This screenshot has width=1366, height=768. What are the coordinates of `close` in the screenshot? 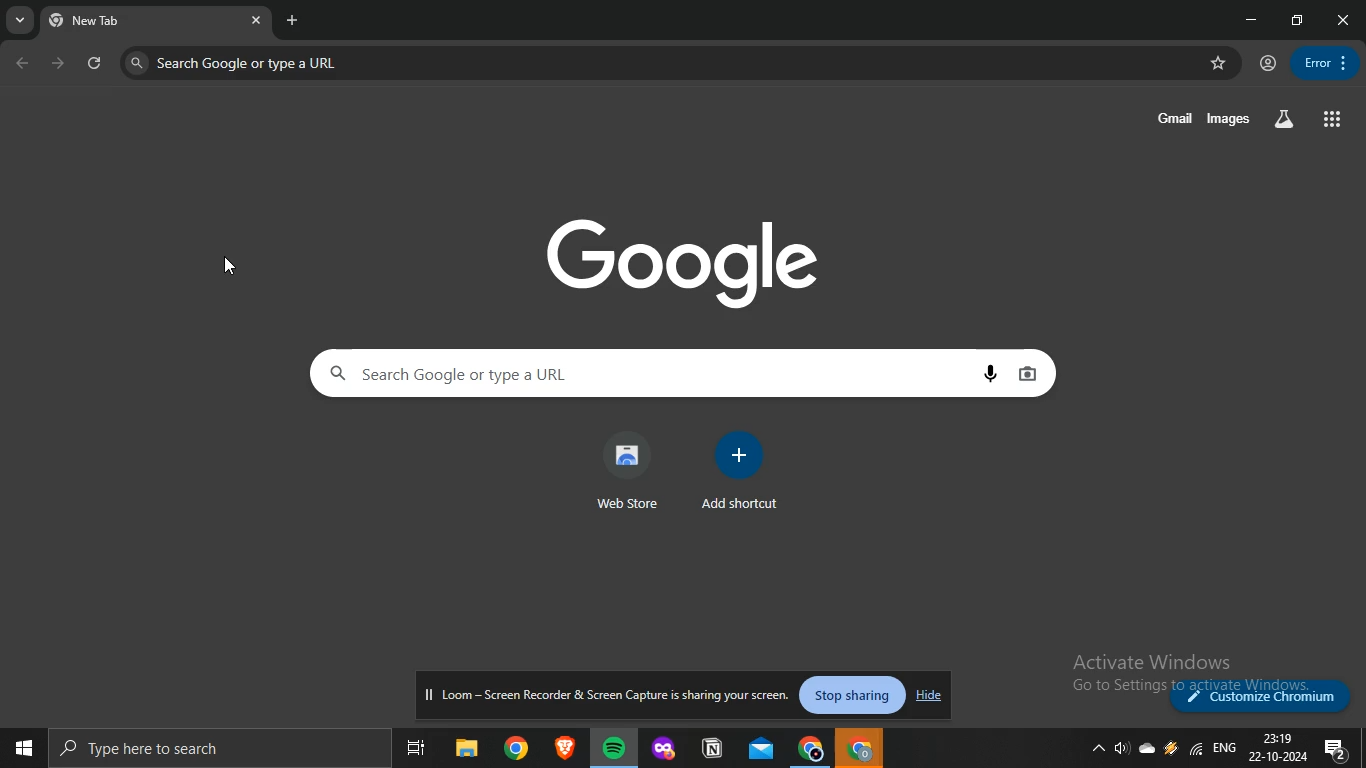 It's located at (260, 22).